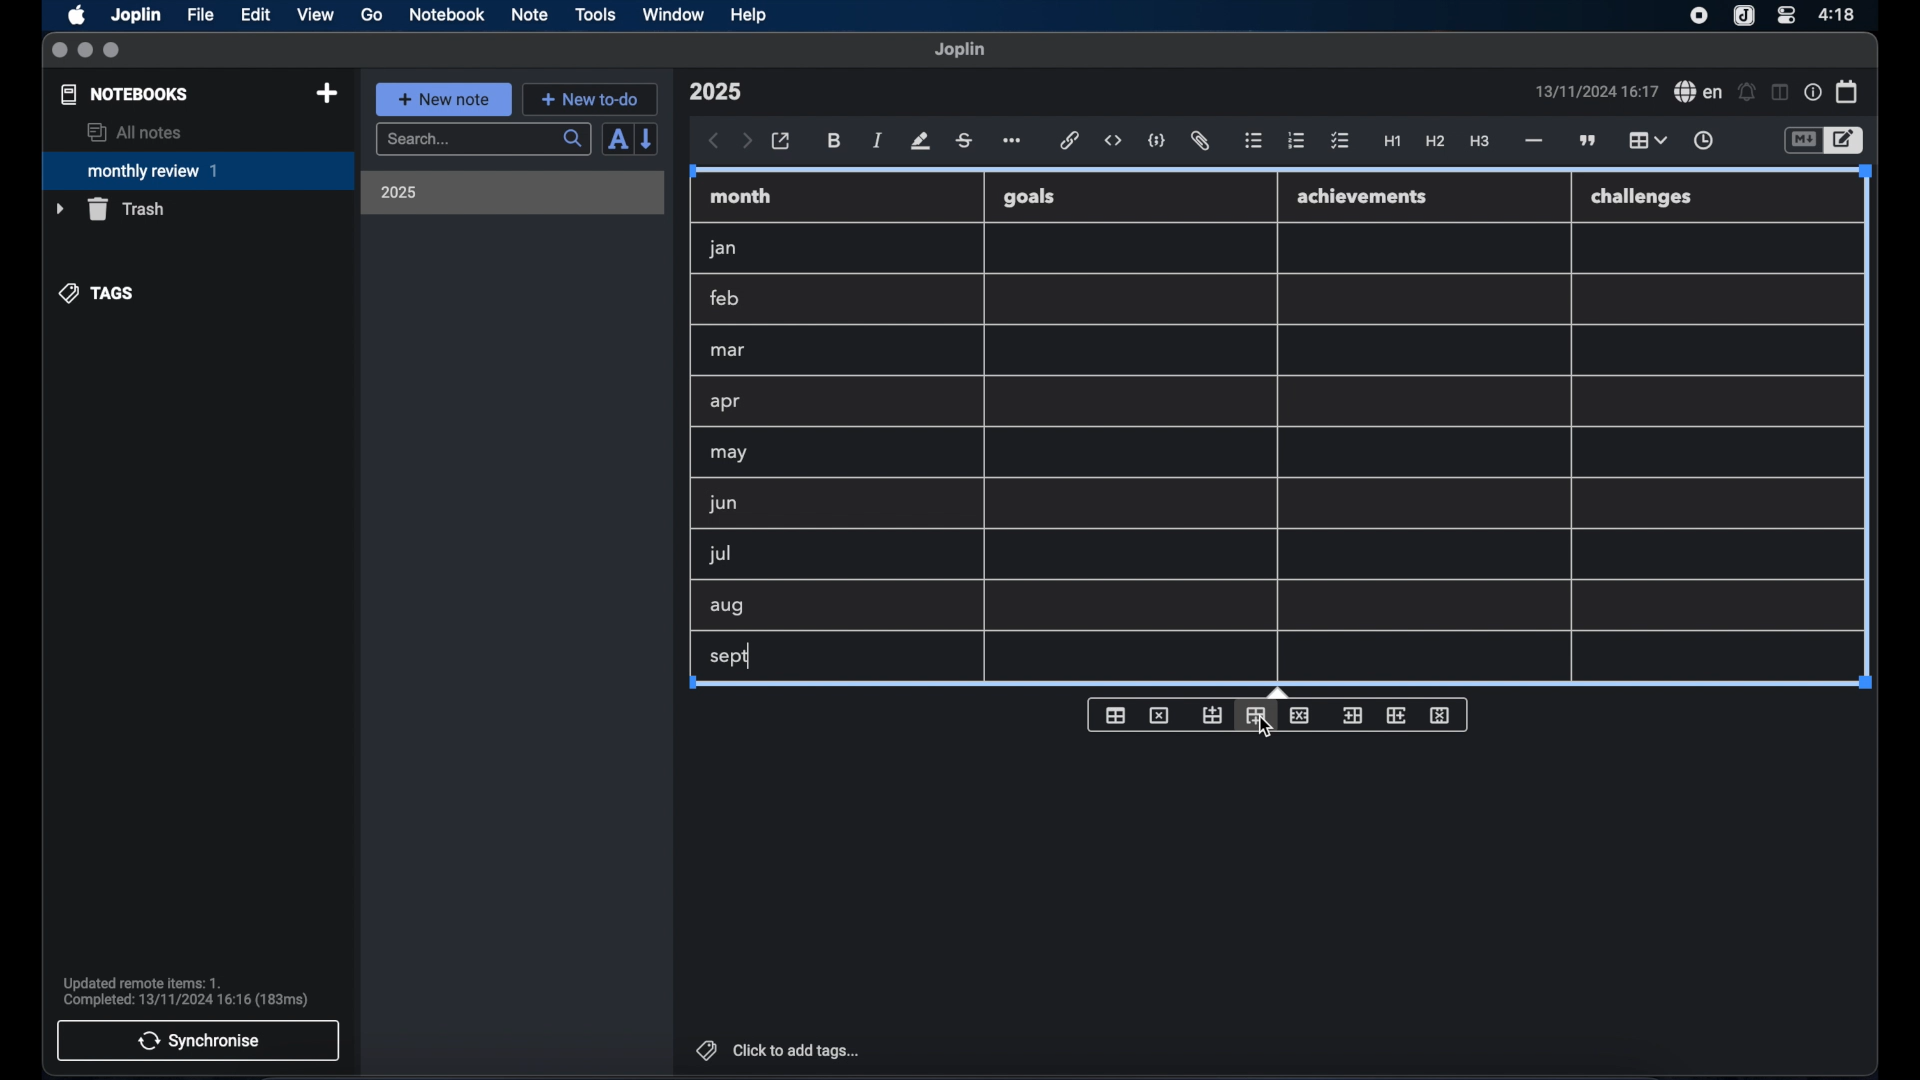 The width and height of the screenshot is (1920, 1080). Describe the element at coordinates (1479, 142) in the screenshot. I see `heading 3` at that location.